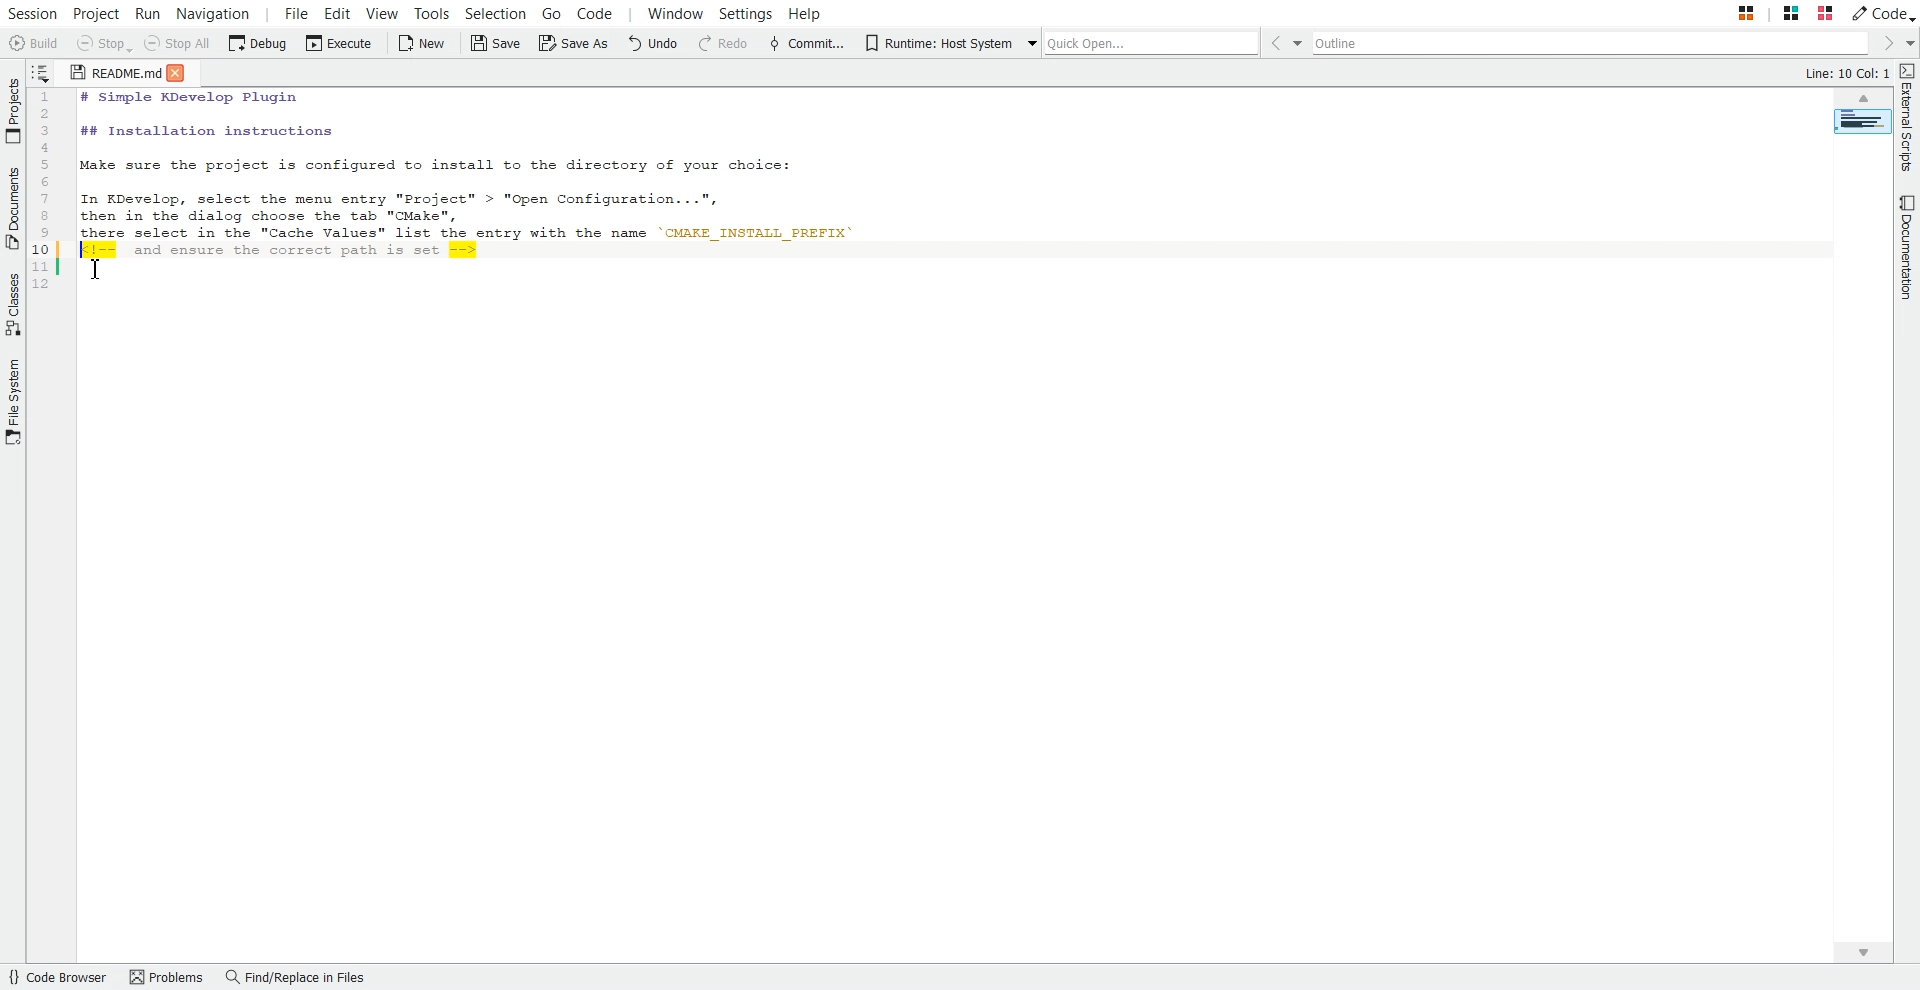 The width and height of the screenshot is (1920, 990). Describe the element at coordinates (724, 44) in the screenshot. I see `Redo` at that location.